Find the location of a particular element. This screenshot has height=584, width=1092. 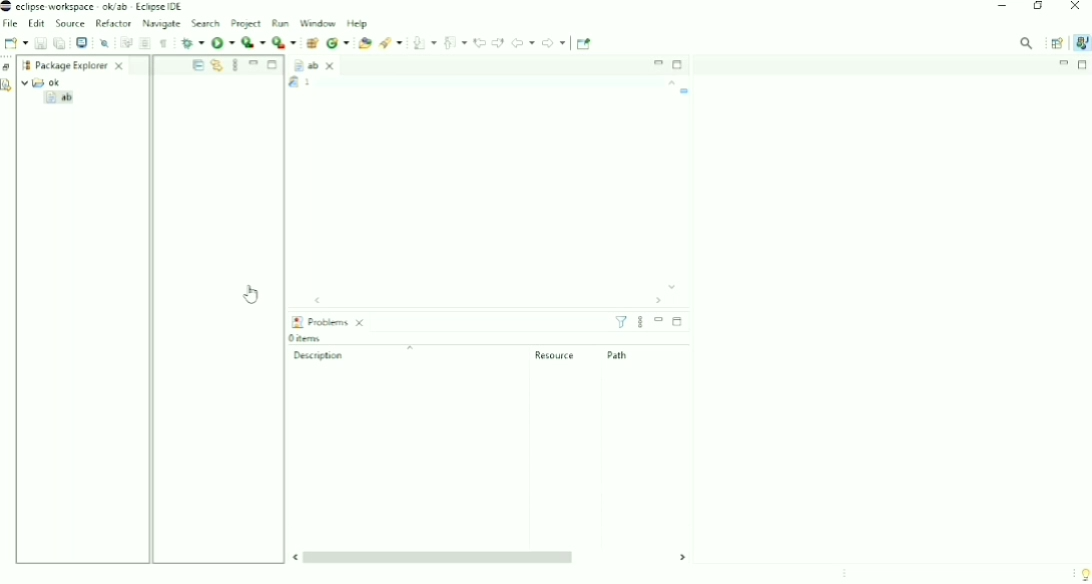

Task is located at coordinates (332, 83).